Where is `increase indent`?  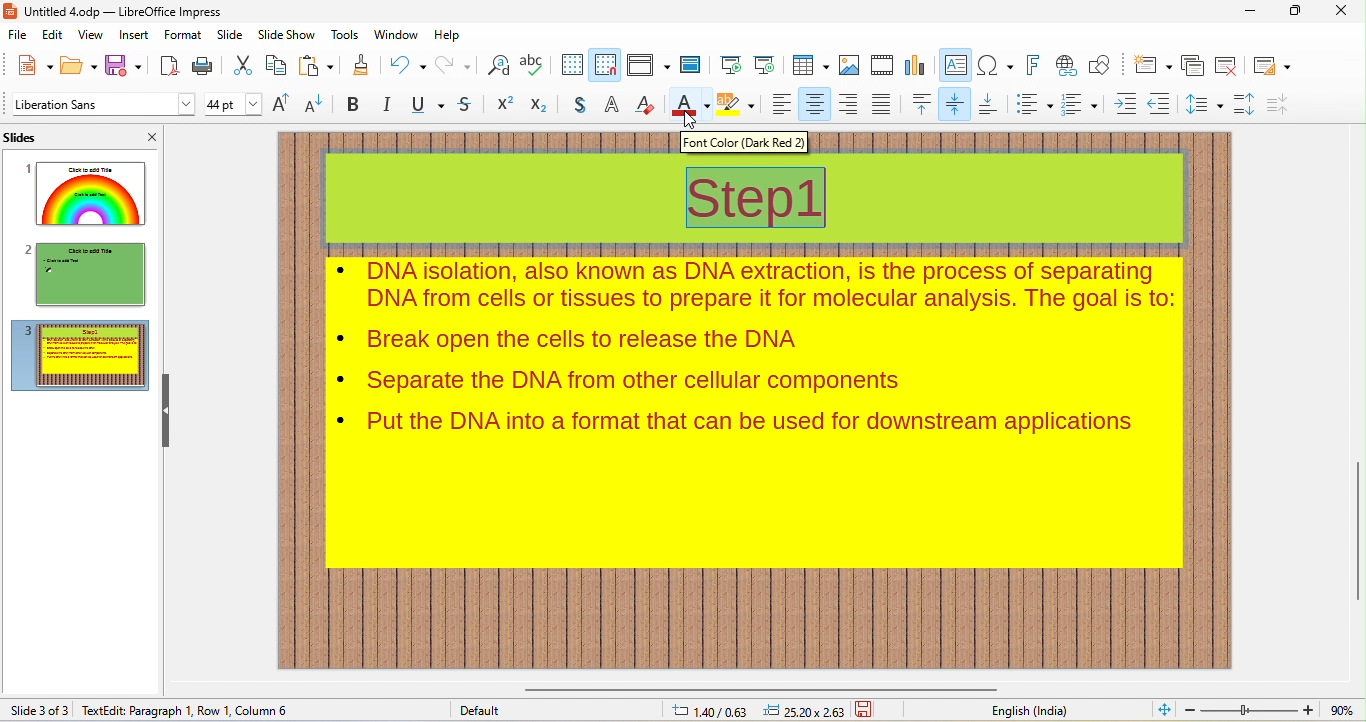
increase indent is located at coordinates (1126, 103).